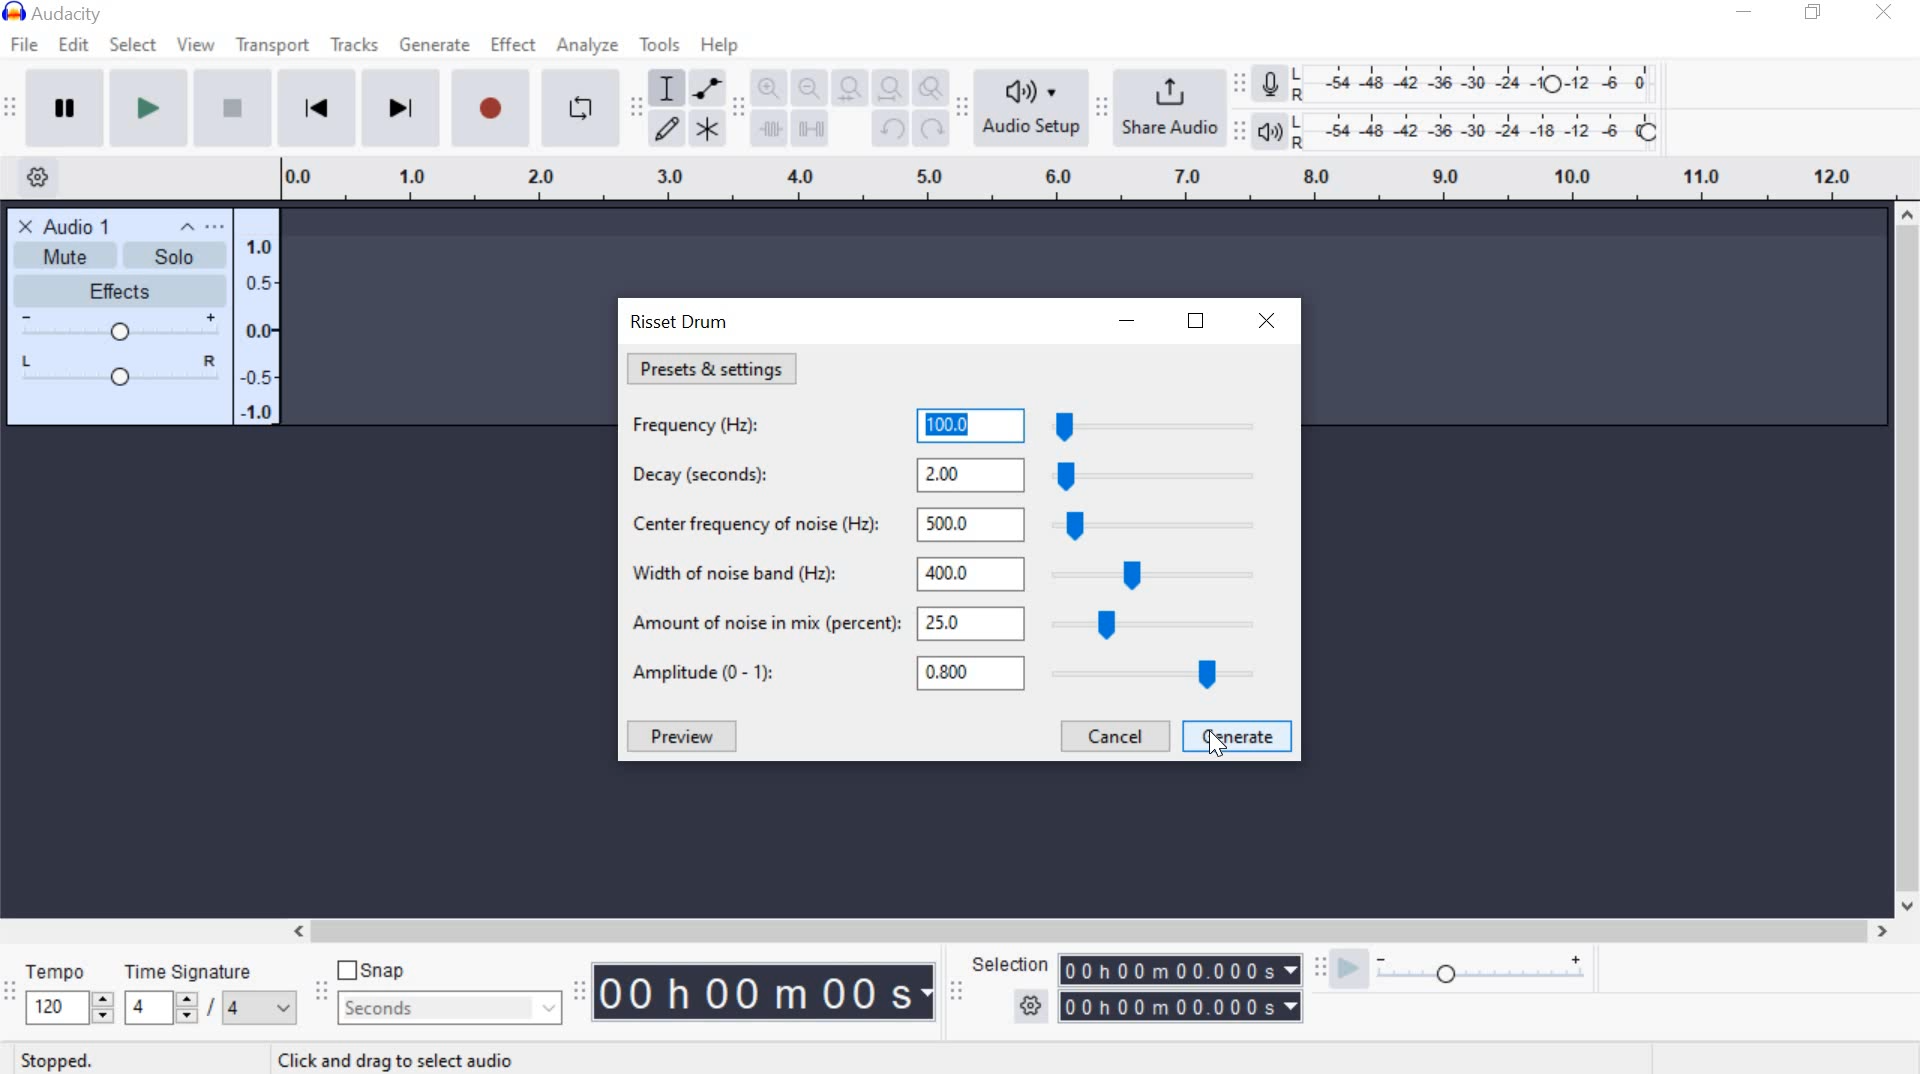 This screenshot has width=1920, height=1074. What do you see at coordinates (1271, 133) in the screenshot?
I see `Playback meter` at bounding box center [1271, 133].